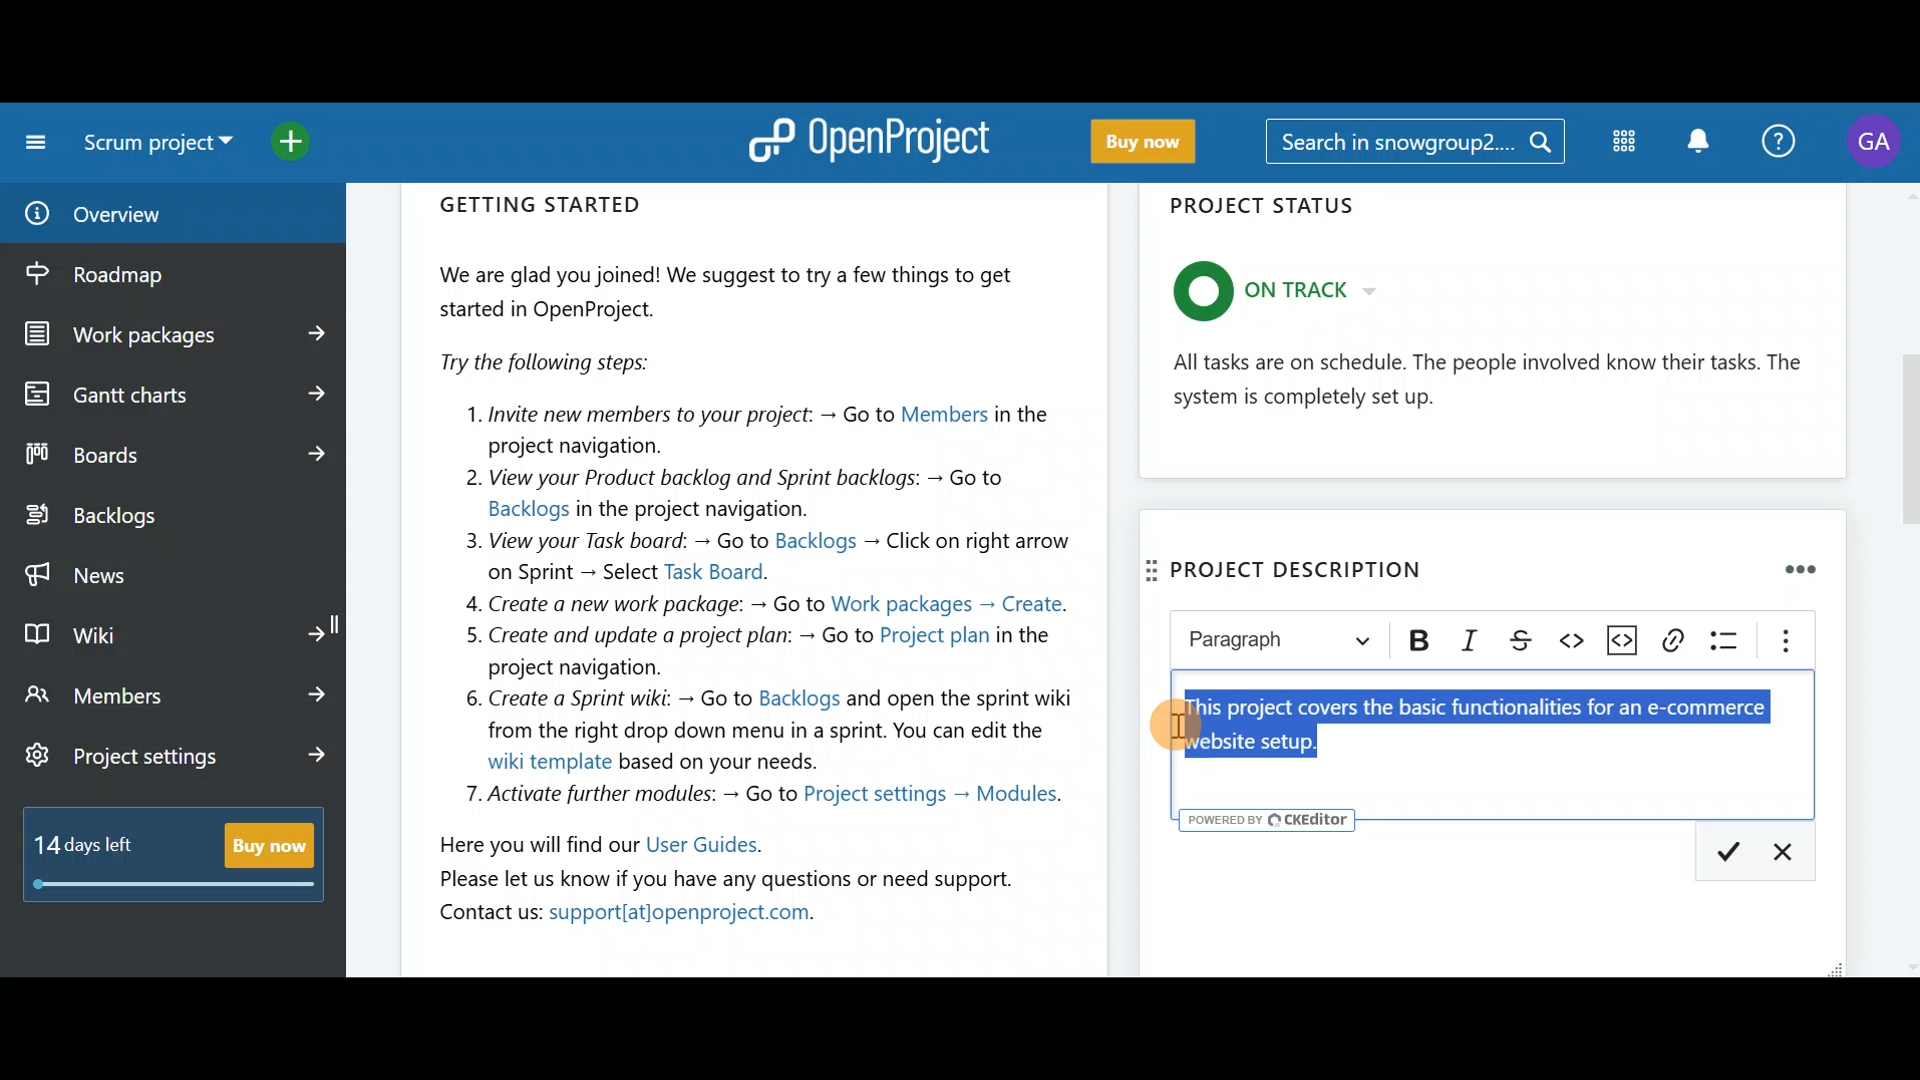 The width and height of the screenshot is (1920, 1080). What do you see at coordinates (176, 335) in the screenshot?
I see `Work packages` at bounding box center [176, 335].